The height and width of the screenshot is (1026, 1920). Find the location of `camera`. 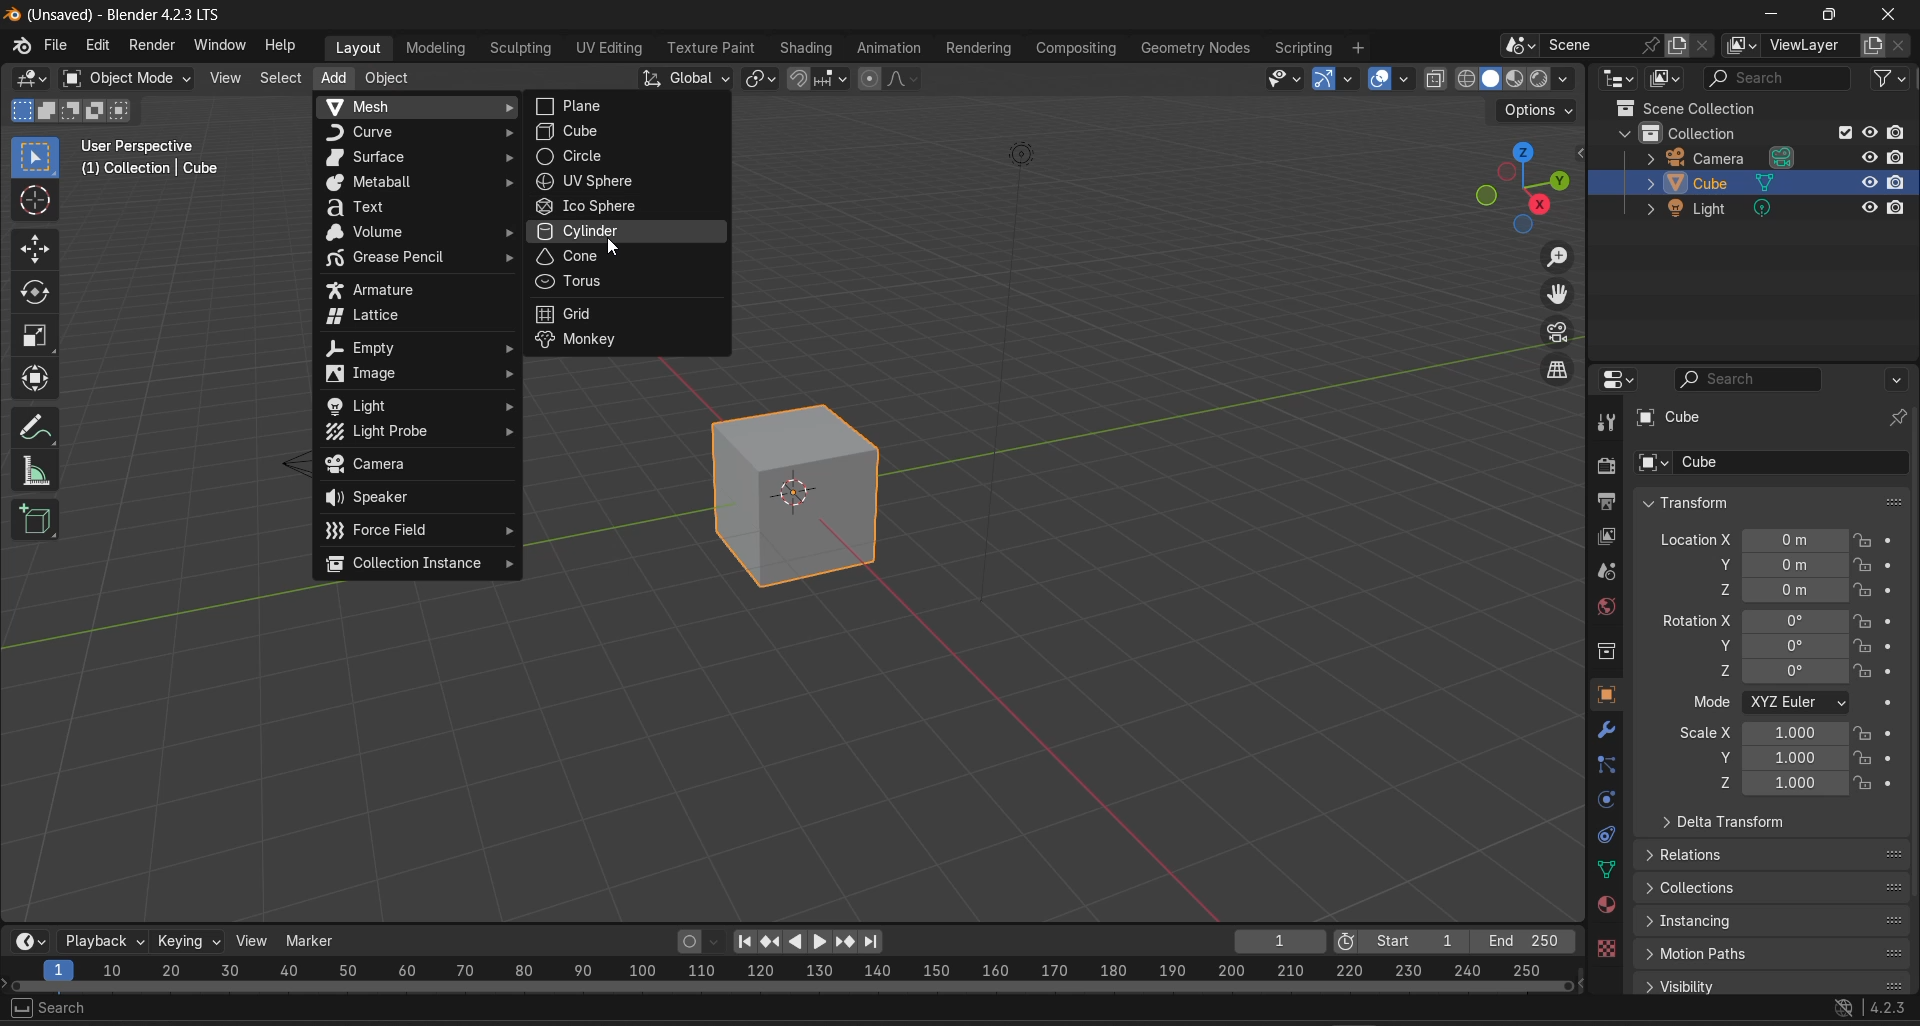

camera is located at coordinates (417, 465).